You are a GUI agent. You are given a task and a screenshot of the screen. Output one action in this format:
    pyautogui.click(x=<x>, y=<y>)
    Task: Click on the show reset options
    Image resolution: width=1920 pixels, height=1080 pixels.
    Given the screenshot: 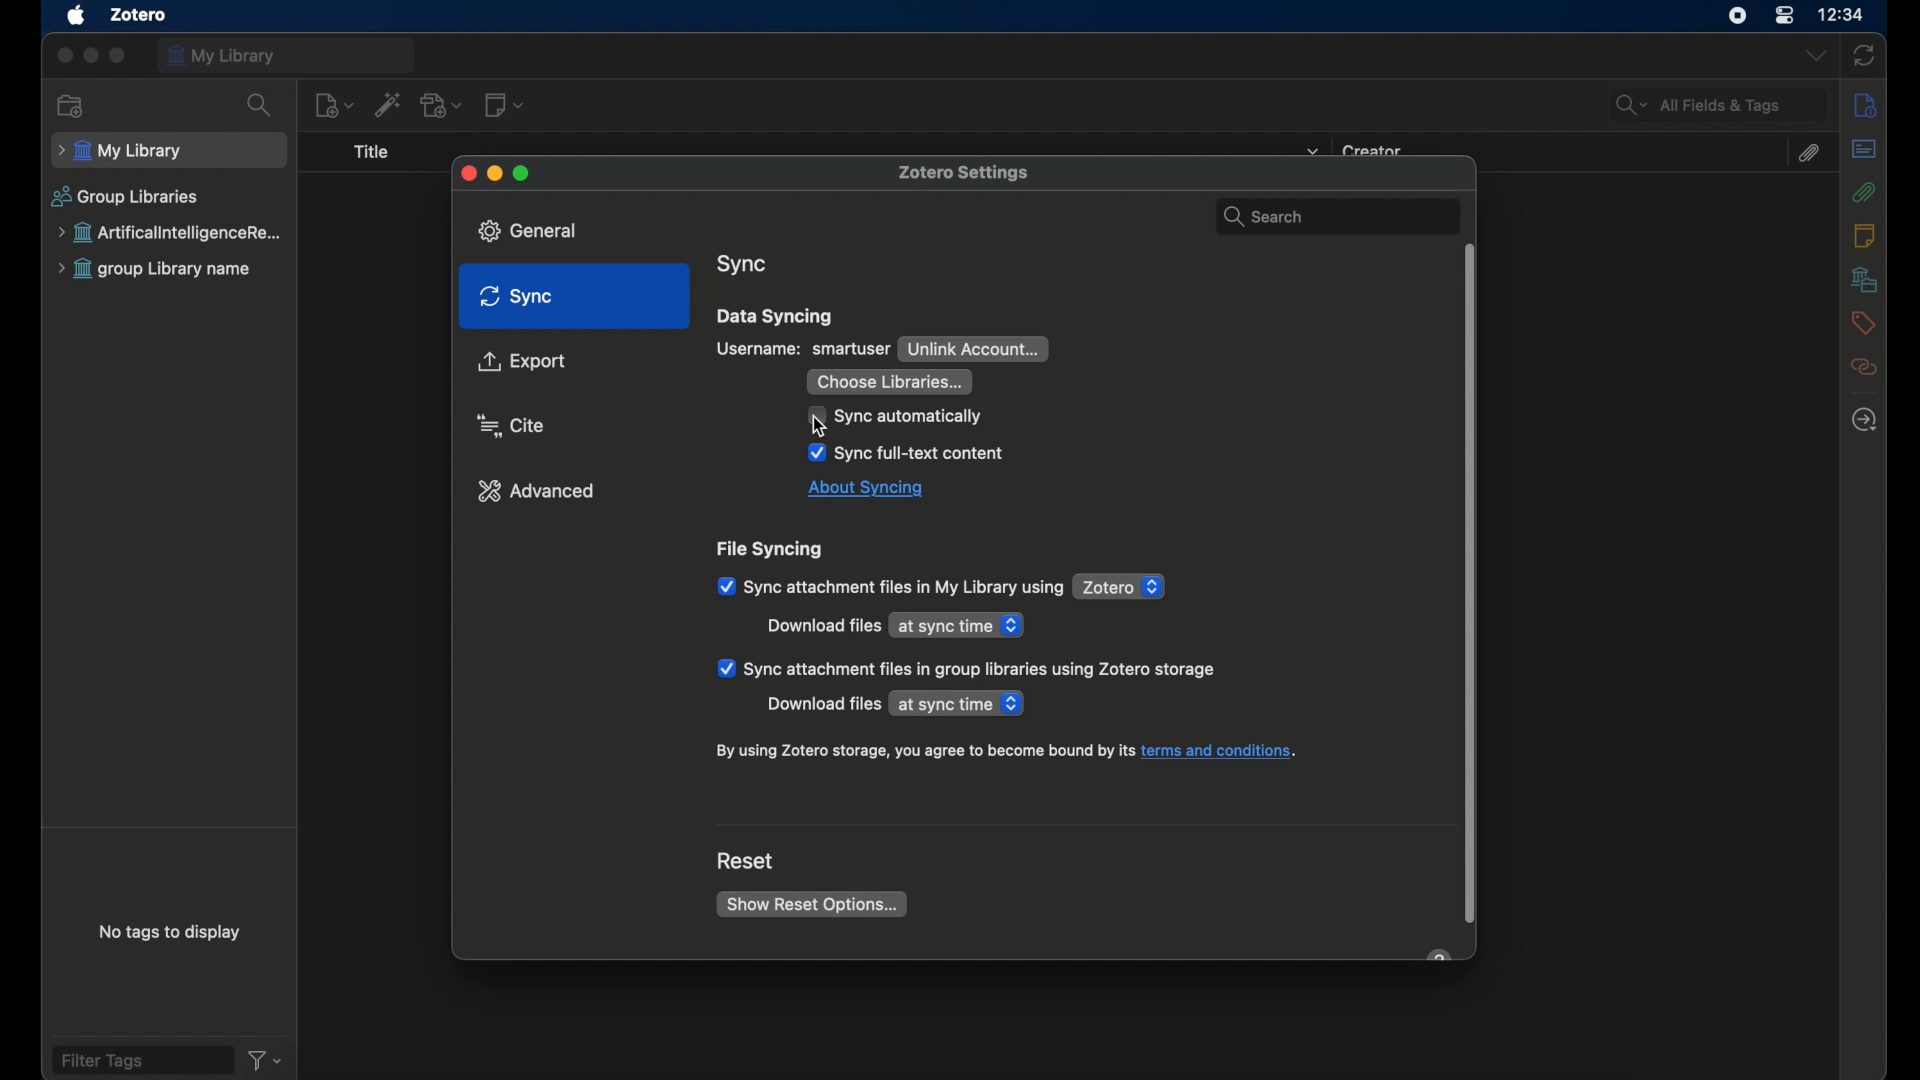 What is the action you would take?
    pyautogui.click(x=813, y=907)
    